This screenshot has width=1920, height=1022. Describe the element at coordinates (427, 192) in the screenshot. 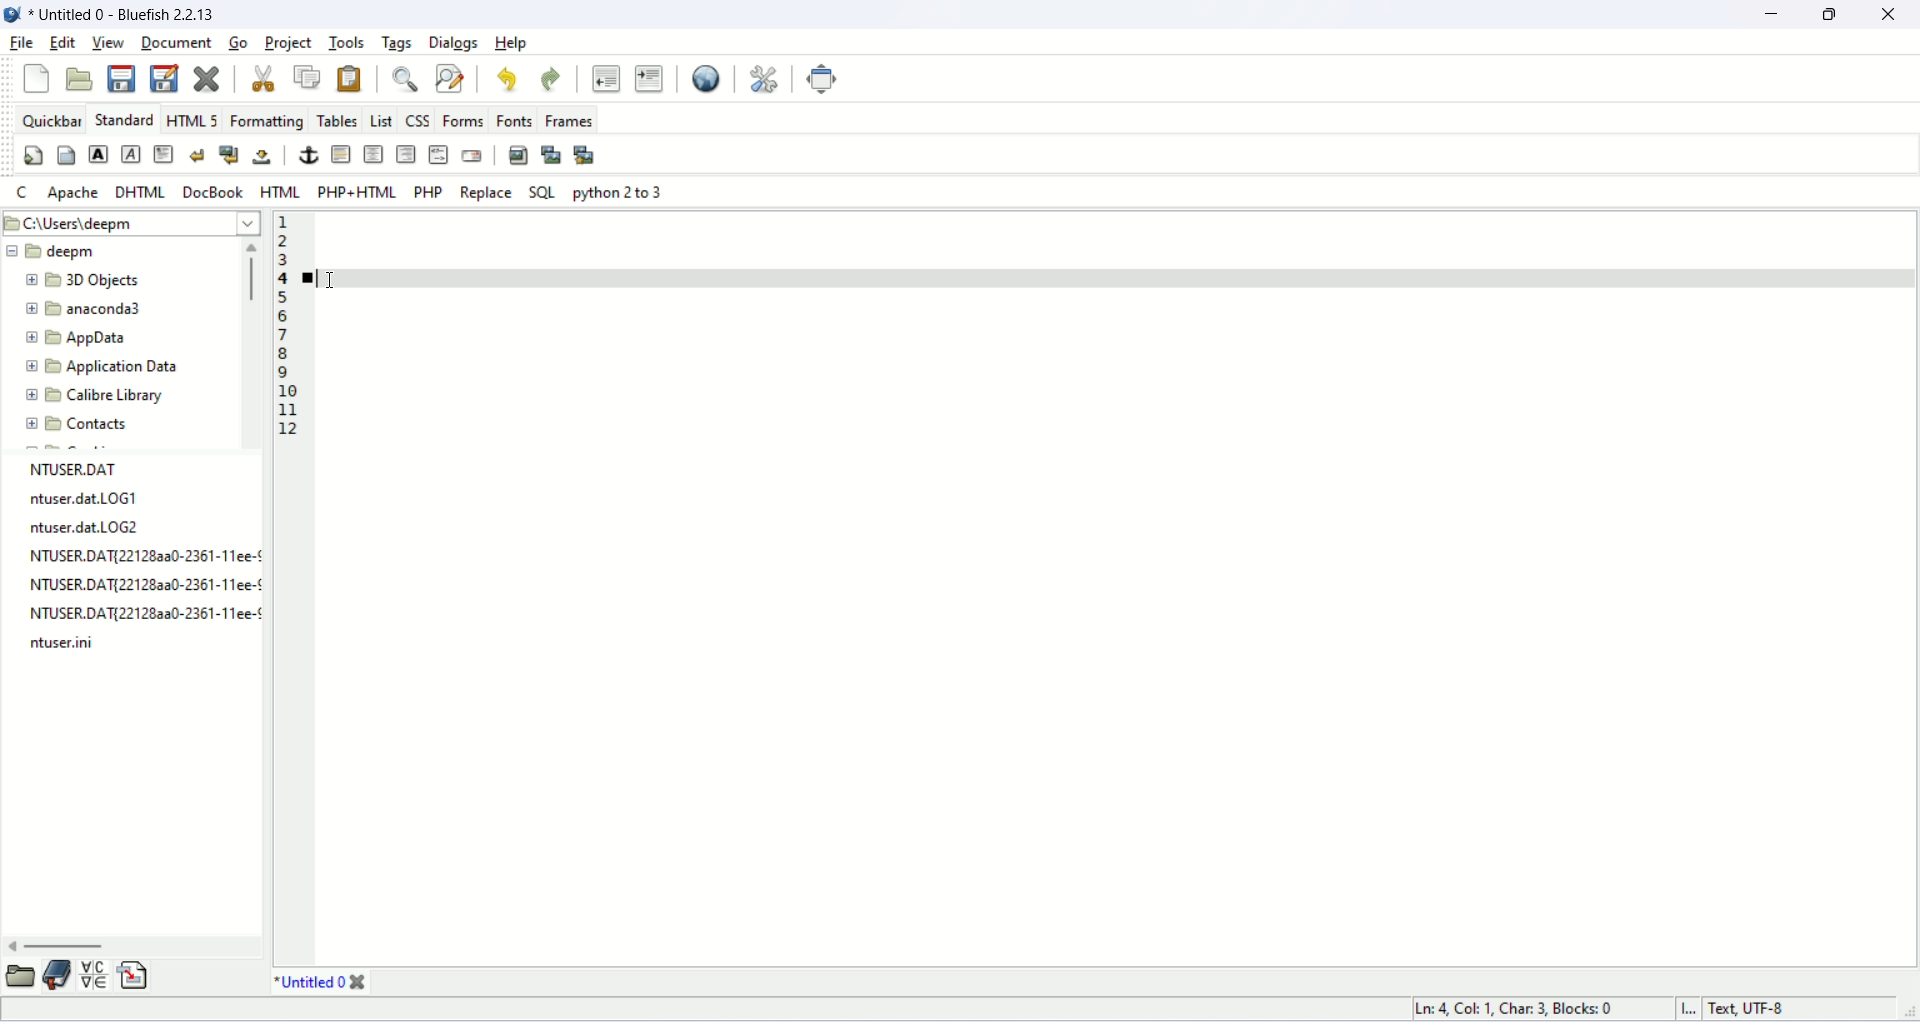

I see `PHP` at that location.